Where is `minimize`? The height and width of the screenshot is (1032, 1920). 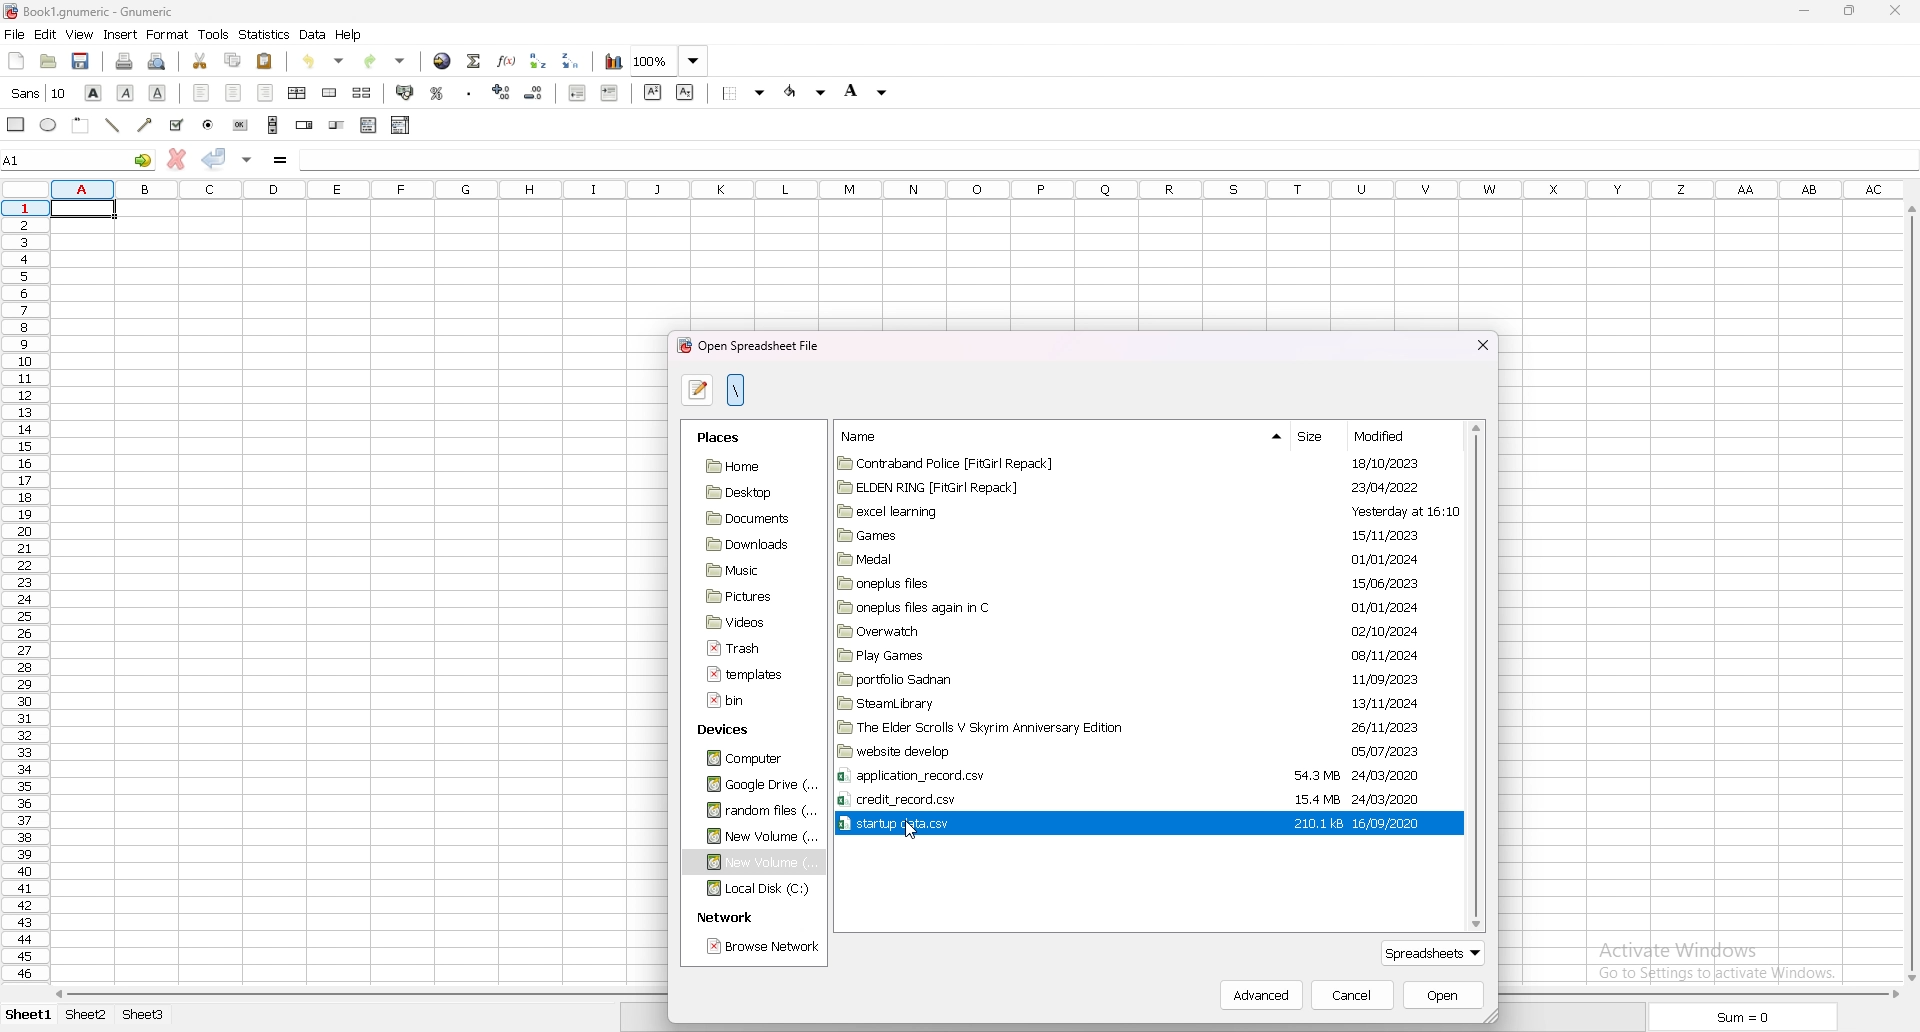
minimize is located at coordinates (1805, 10).